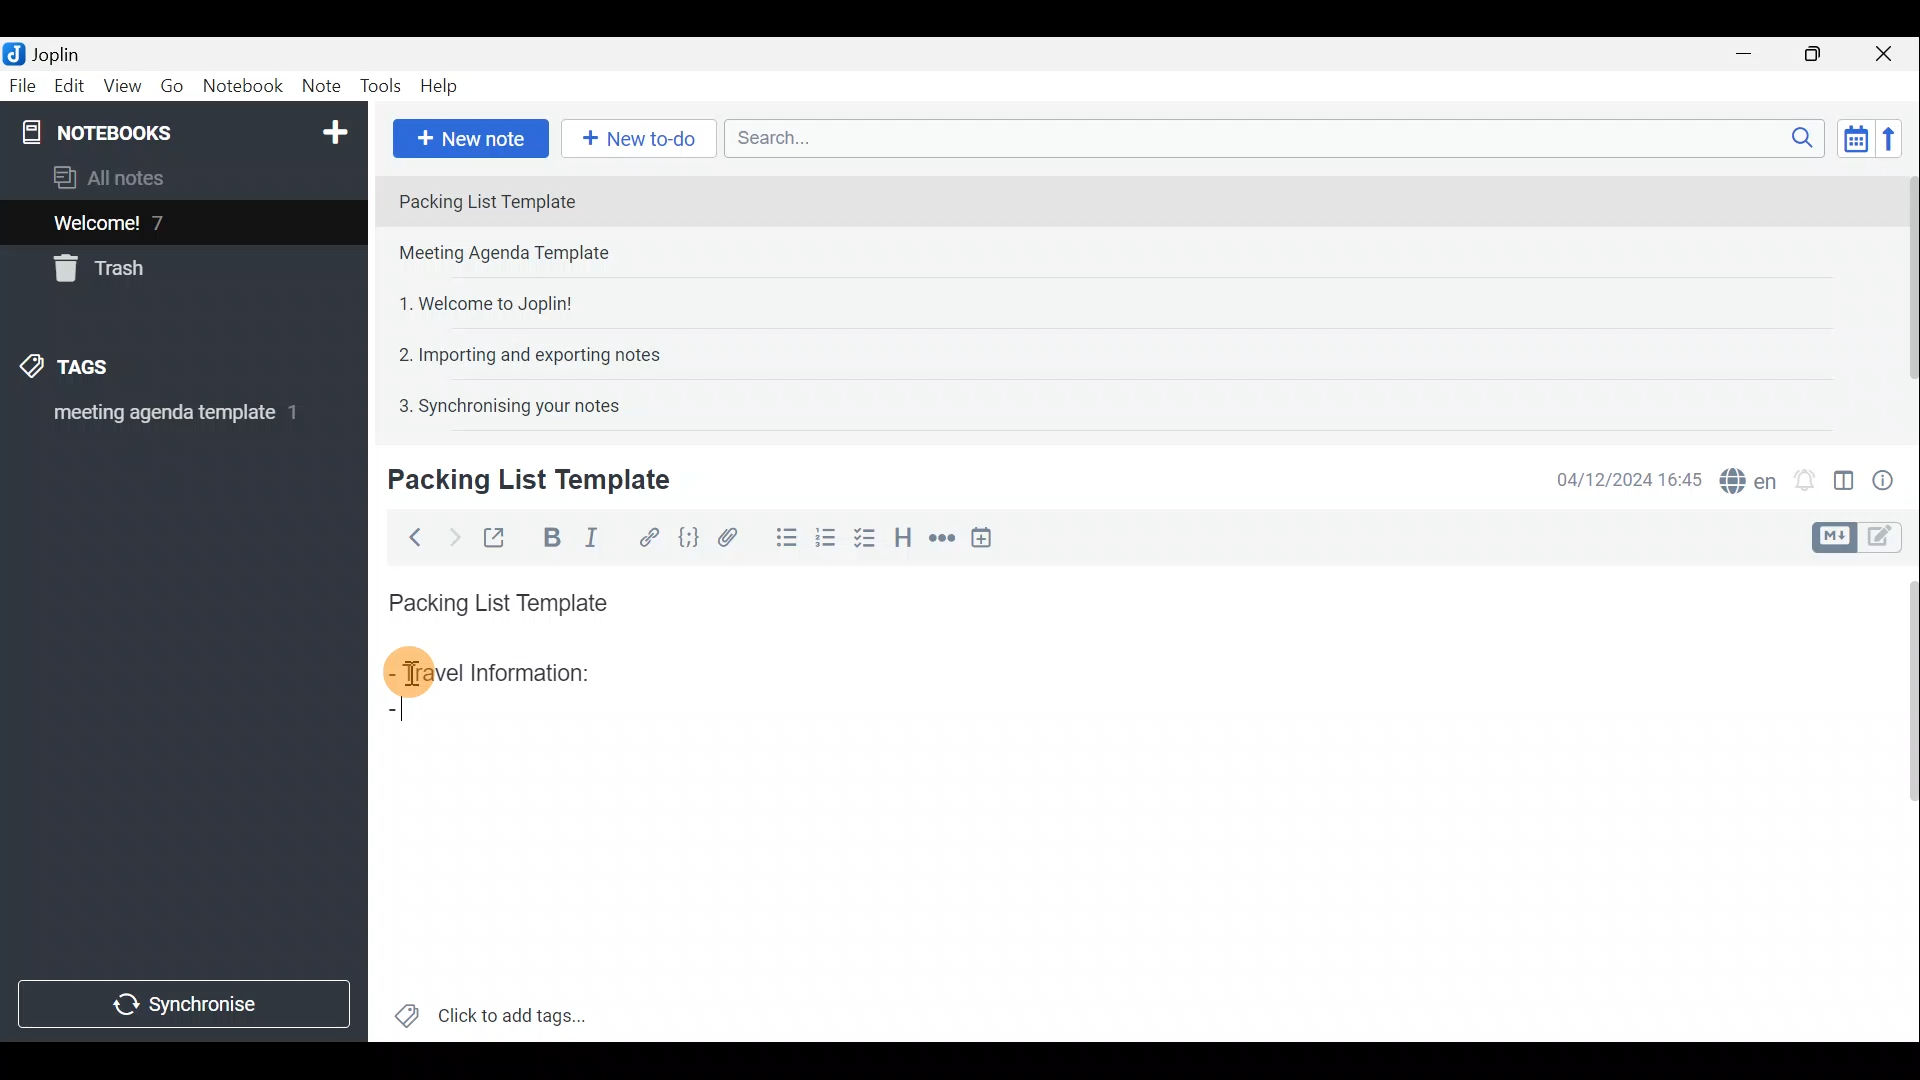 This screenshot has width=1920, height=1080. What do you see at coordinates (450, 535) in the screenshot?
I see `Forward` at bounding box center [450, 535].